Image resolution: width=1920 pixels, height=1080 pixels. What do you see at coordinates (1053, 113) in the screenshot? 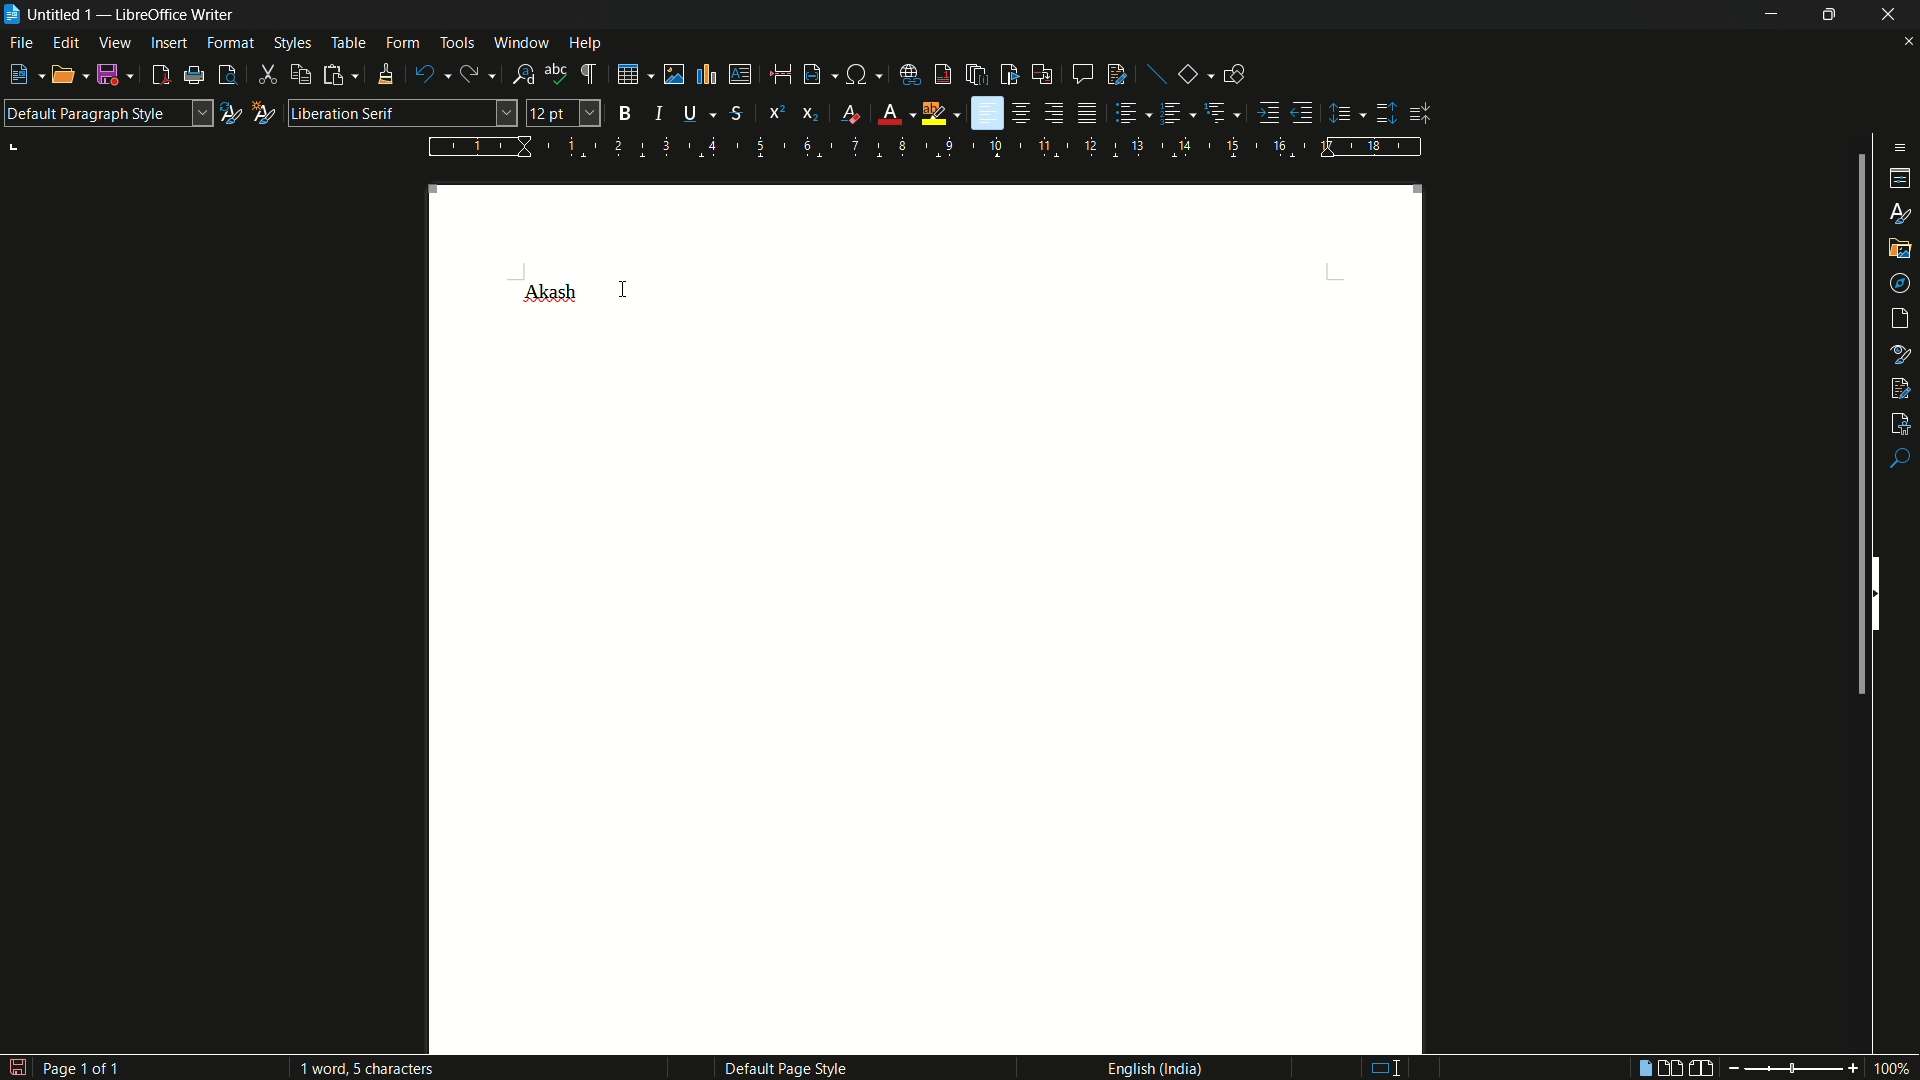
I see `align right` at bounding box center [1053, 113].